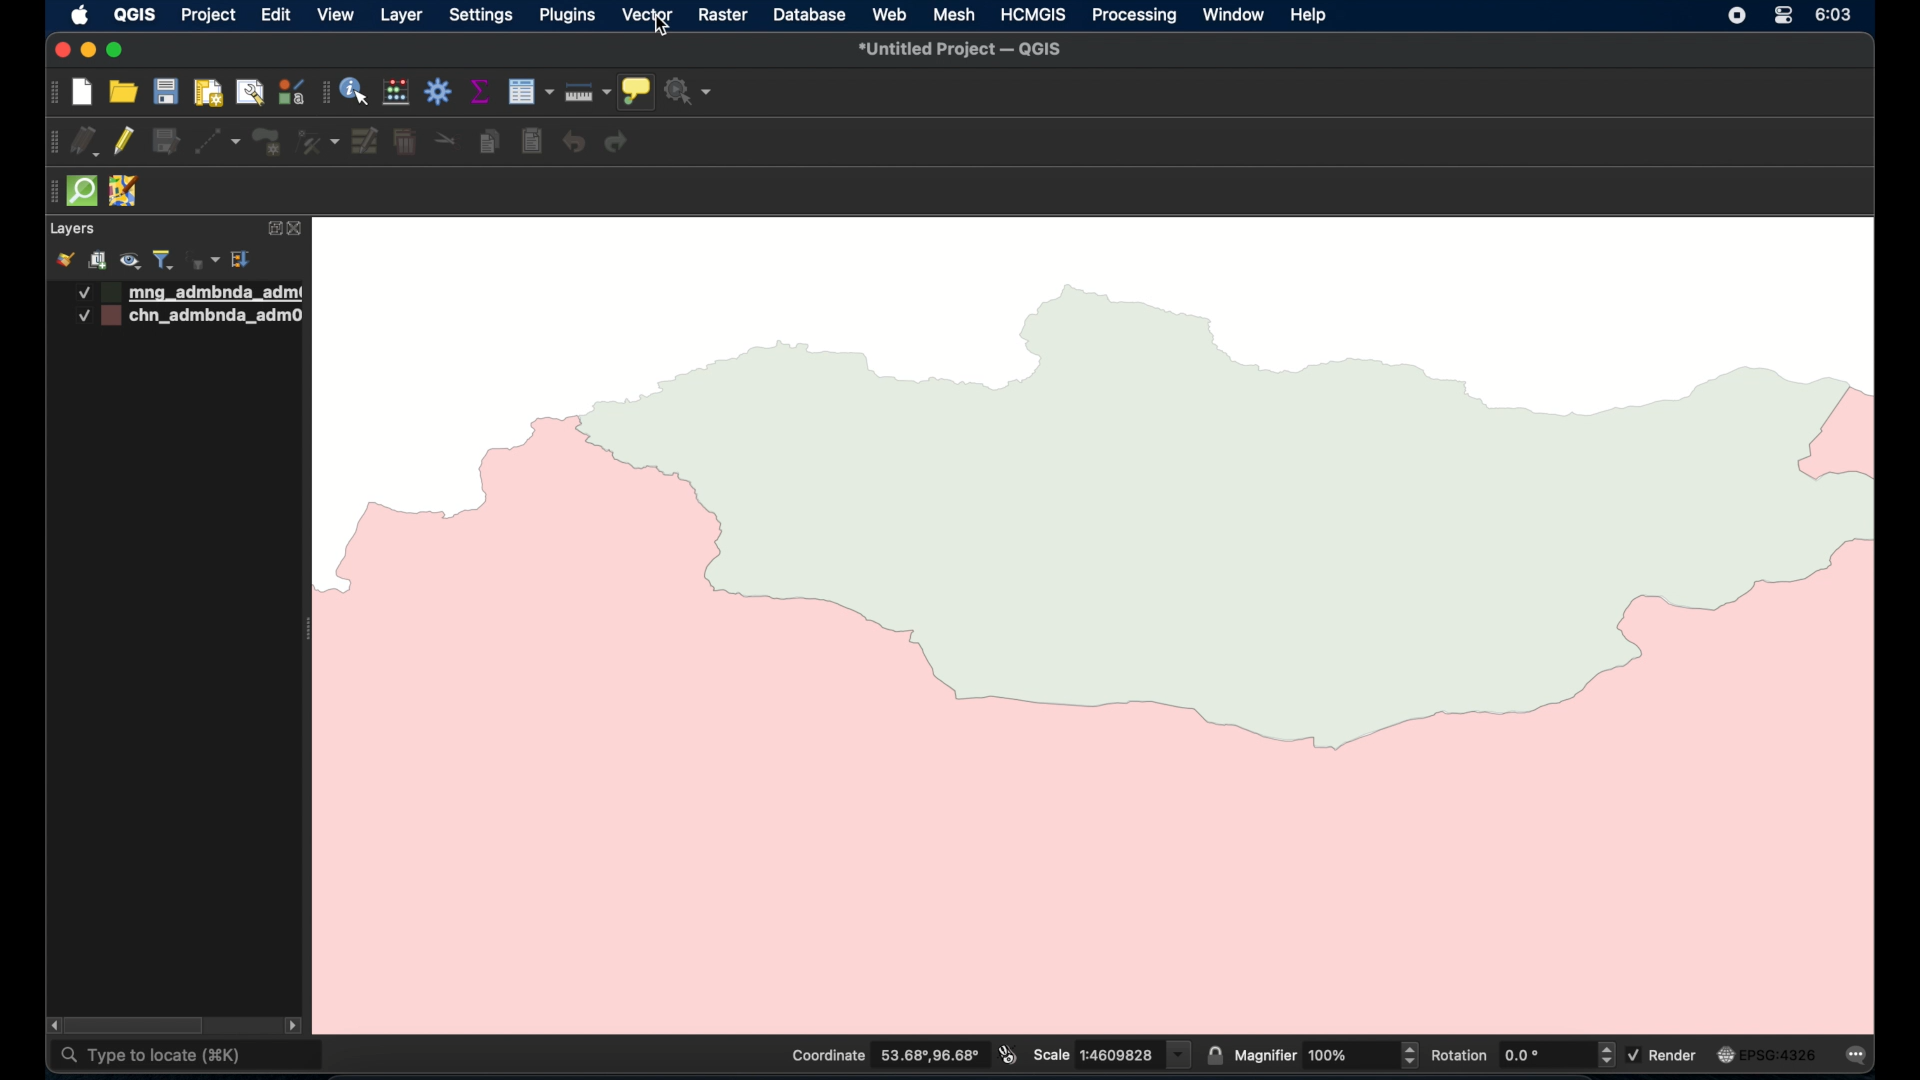 The width and height of the screenshot is (1920, 1080). I want to click on measure line, so click(588, 92).